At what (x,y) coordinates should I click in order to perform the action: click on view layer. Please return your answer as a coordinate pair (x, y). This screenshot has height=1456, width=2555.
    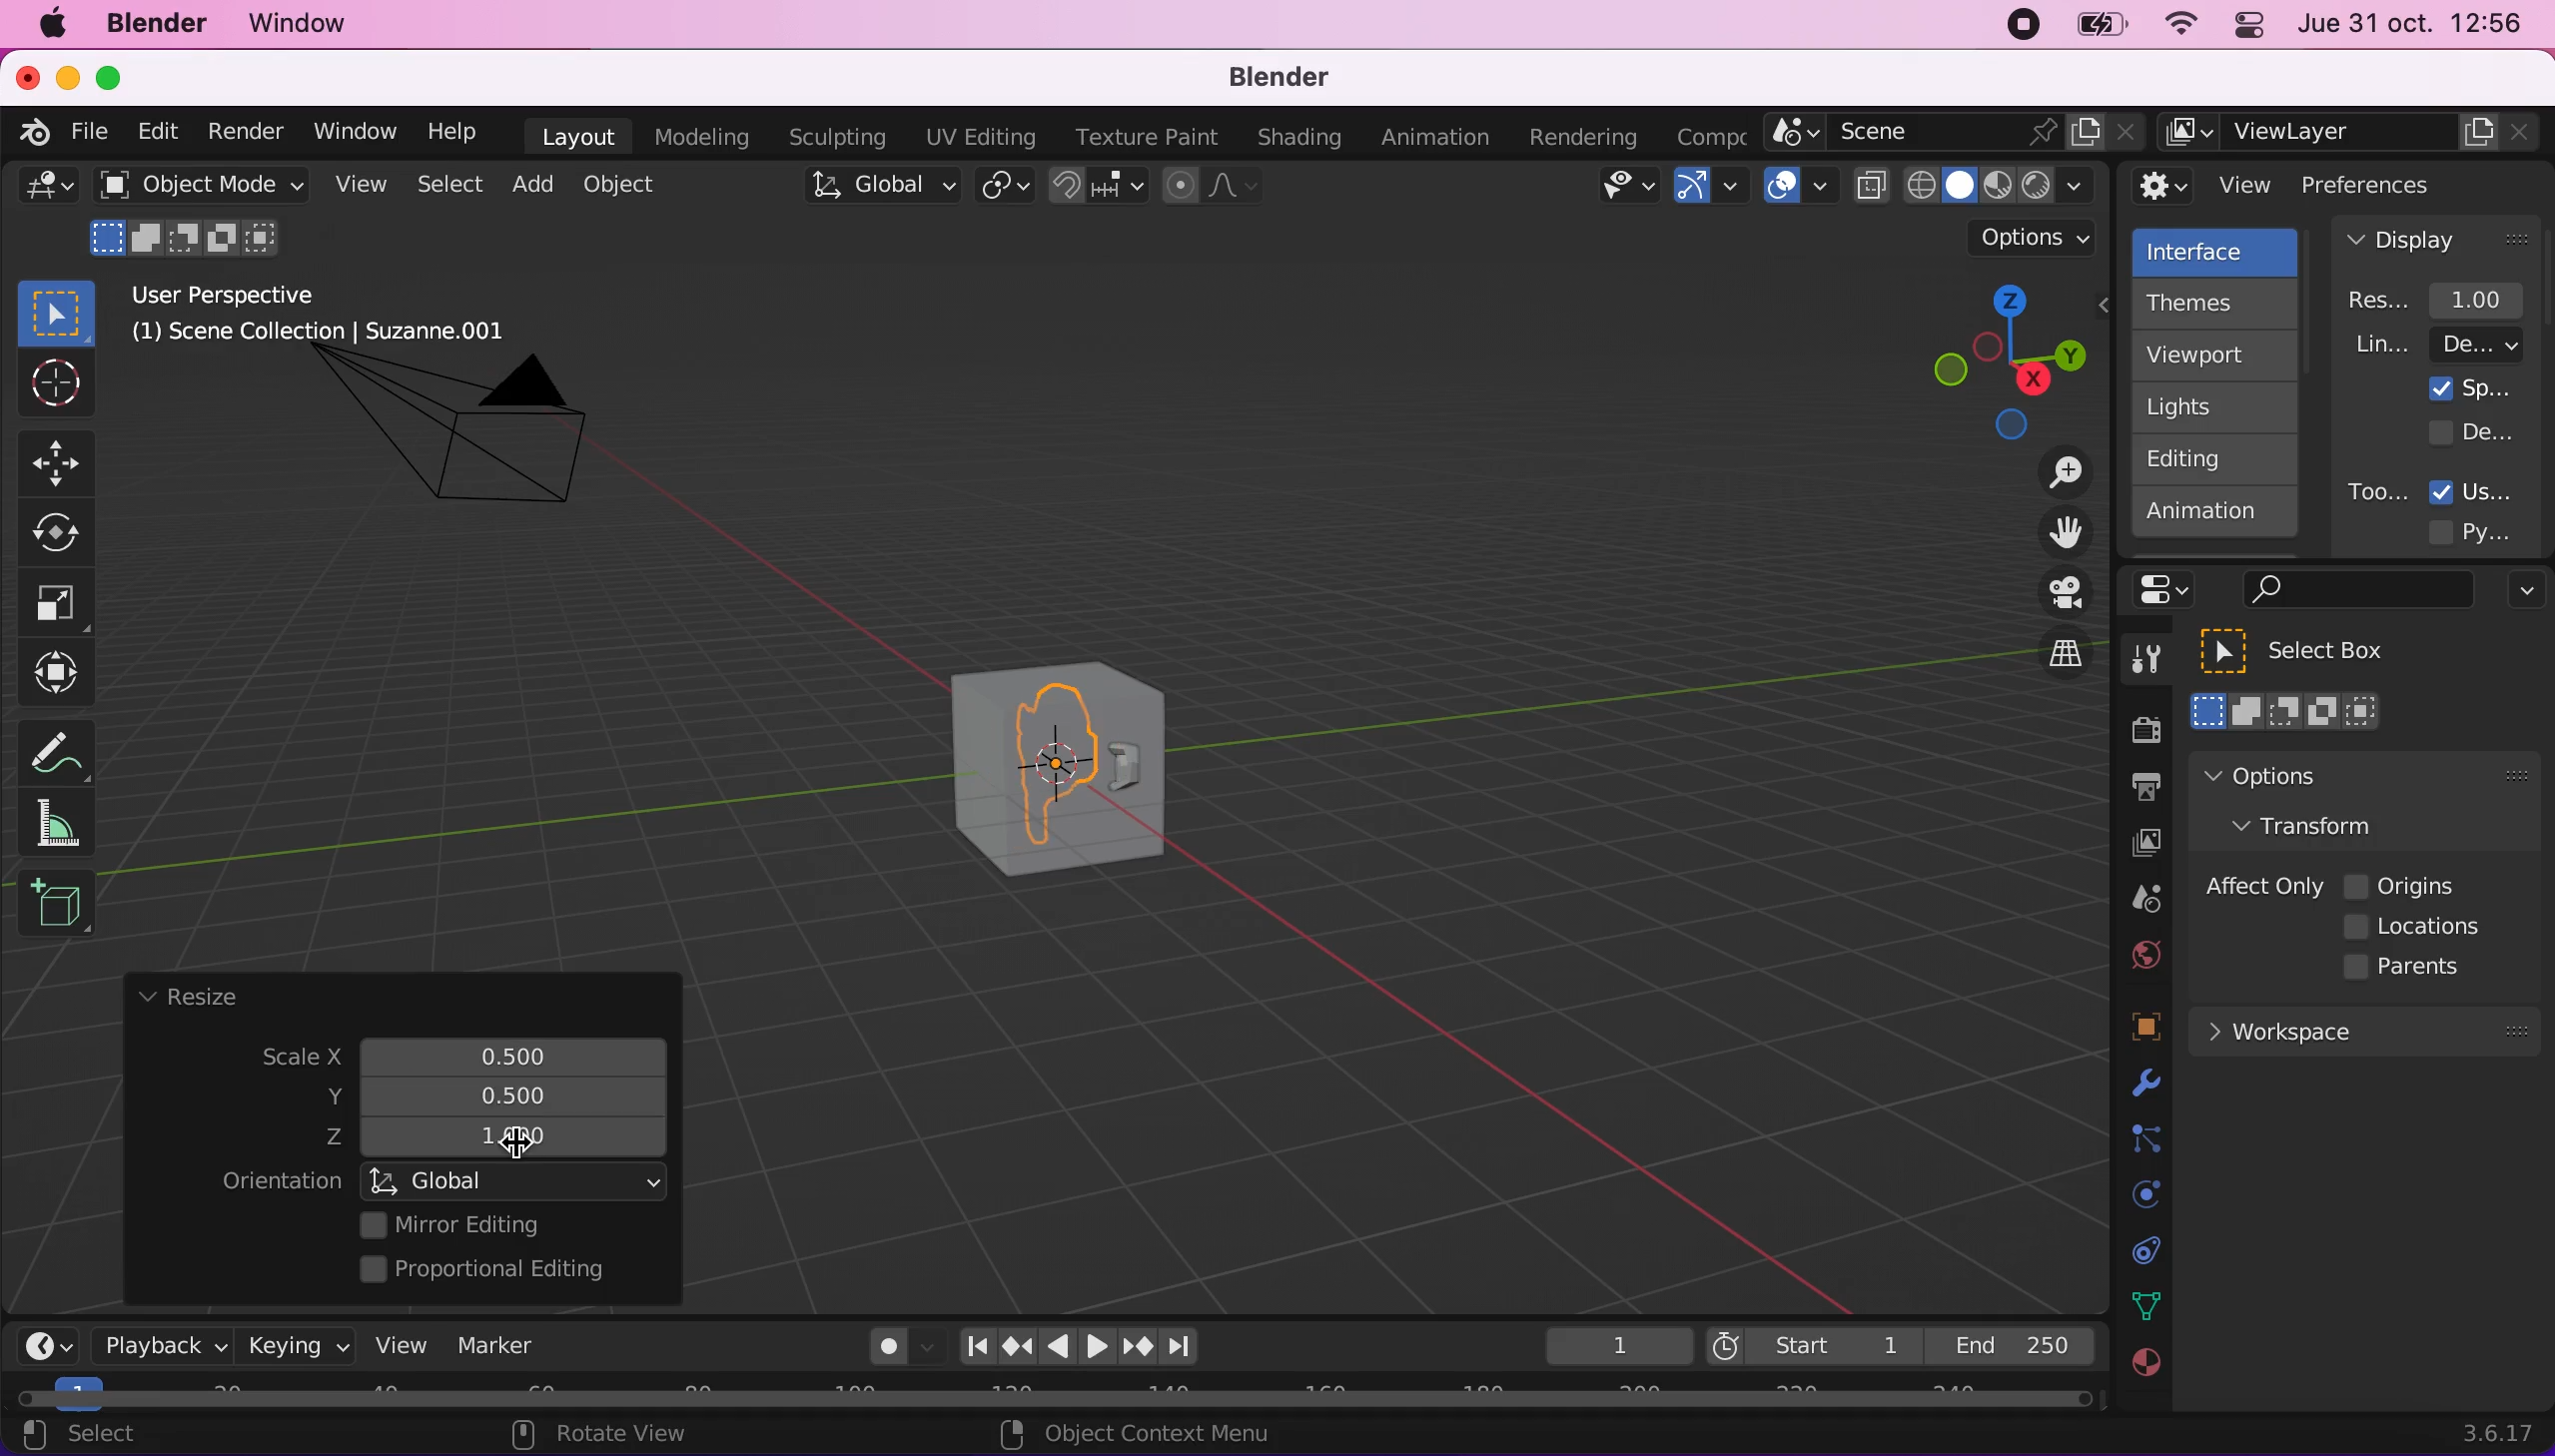
    Looking at the image, I should click on (2135, 846).